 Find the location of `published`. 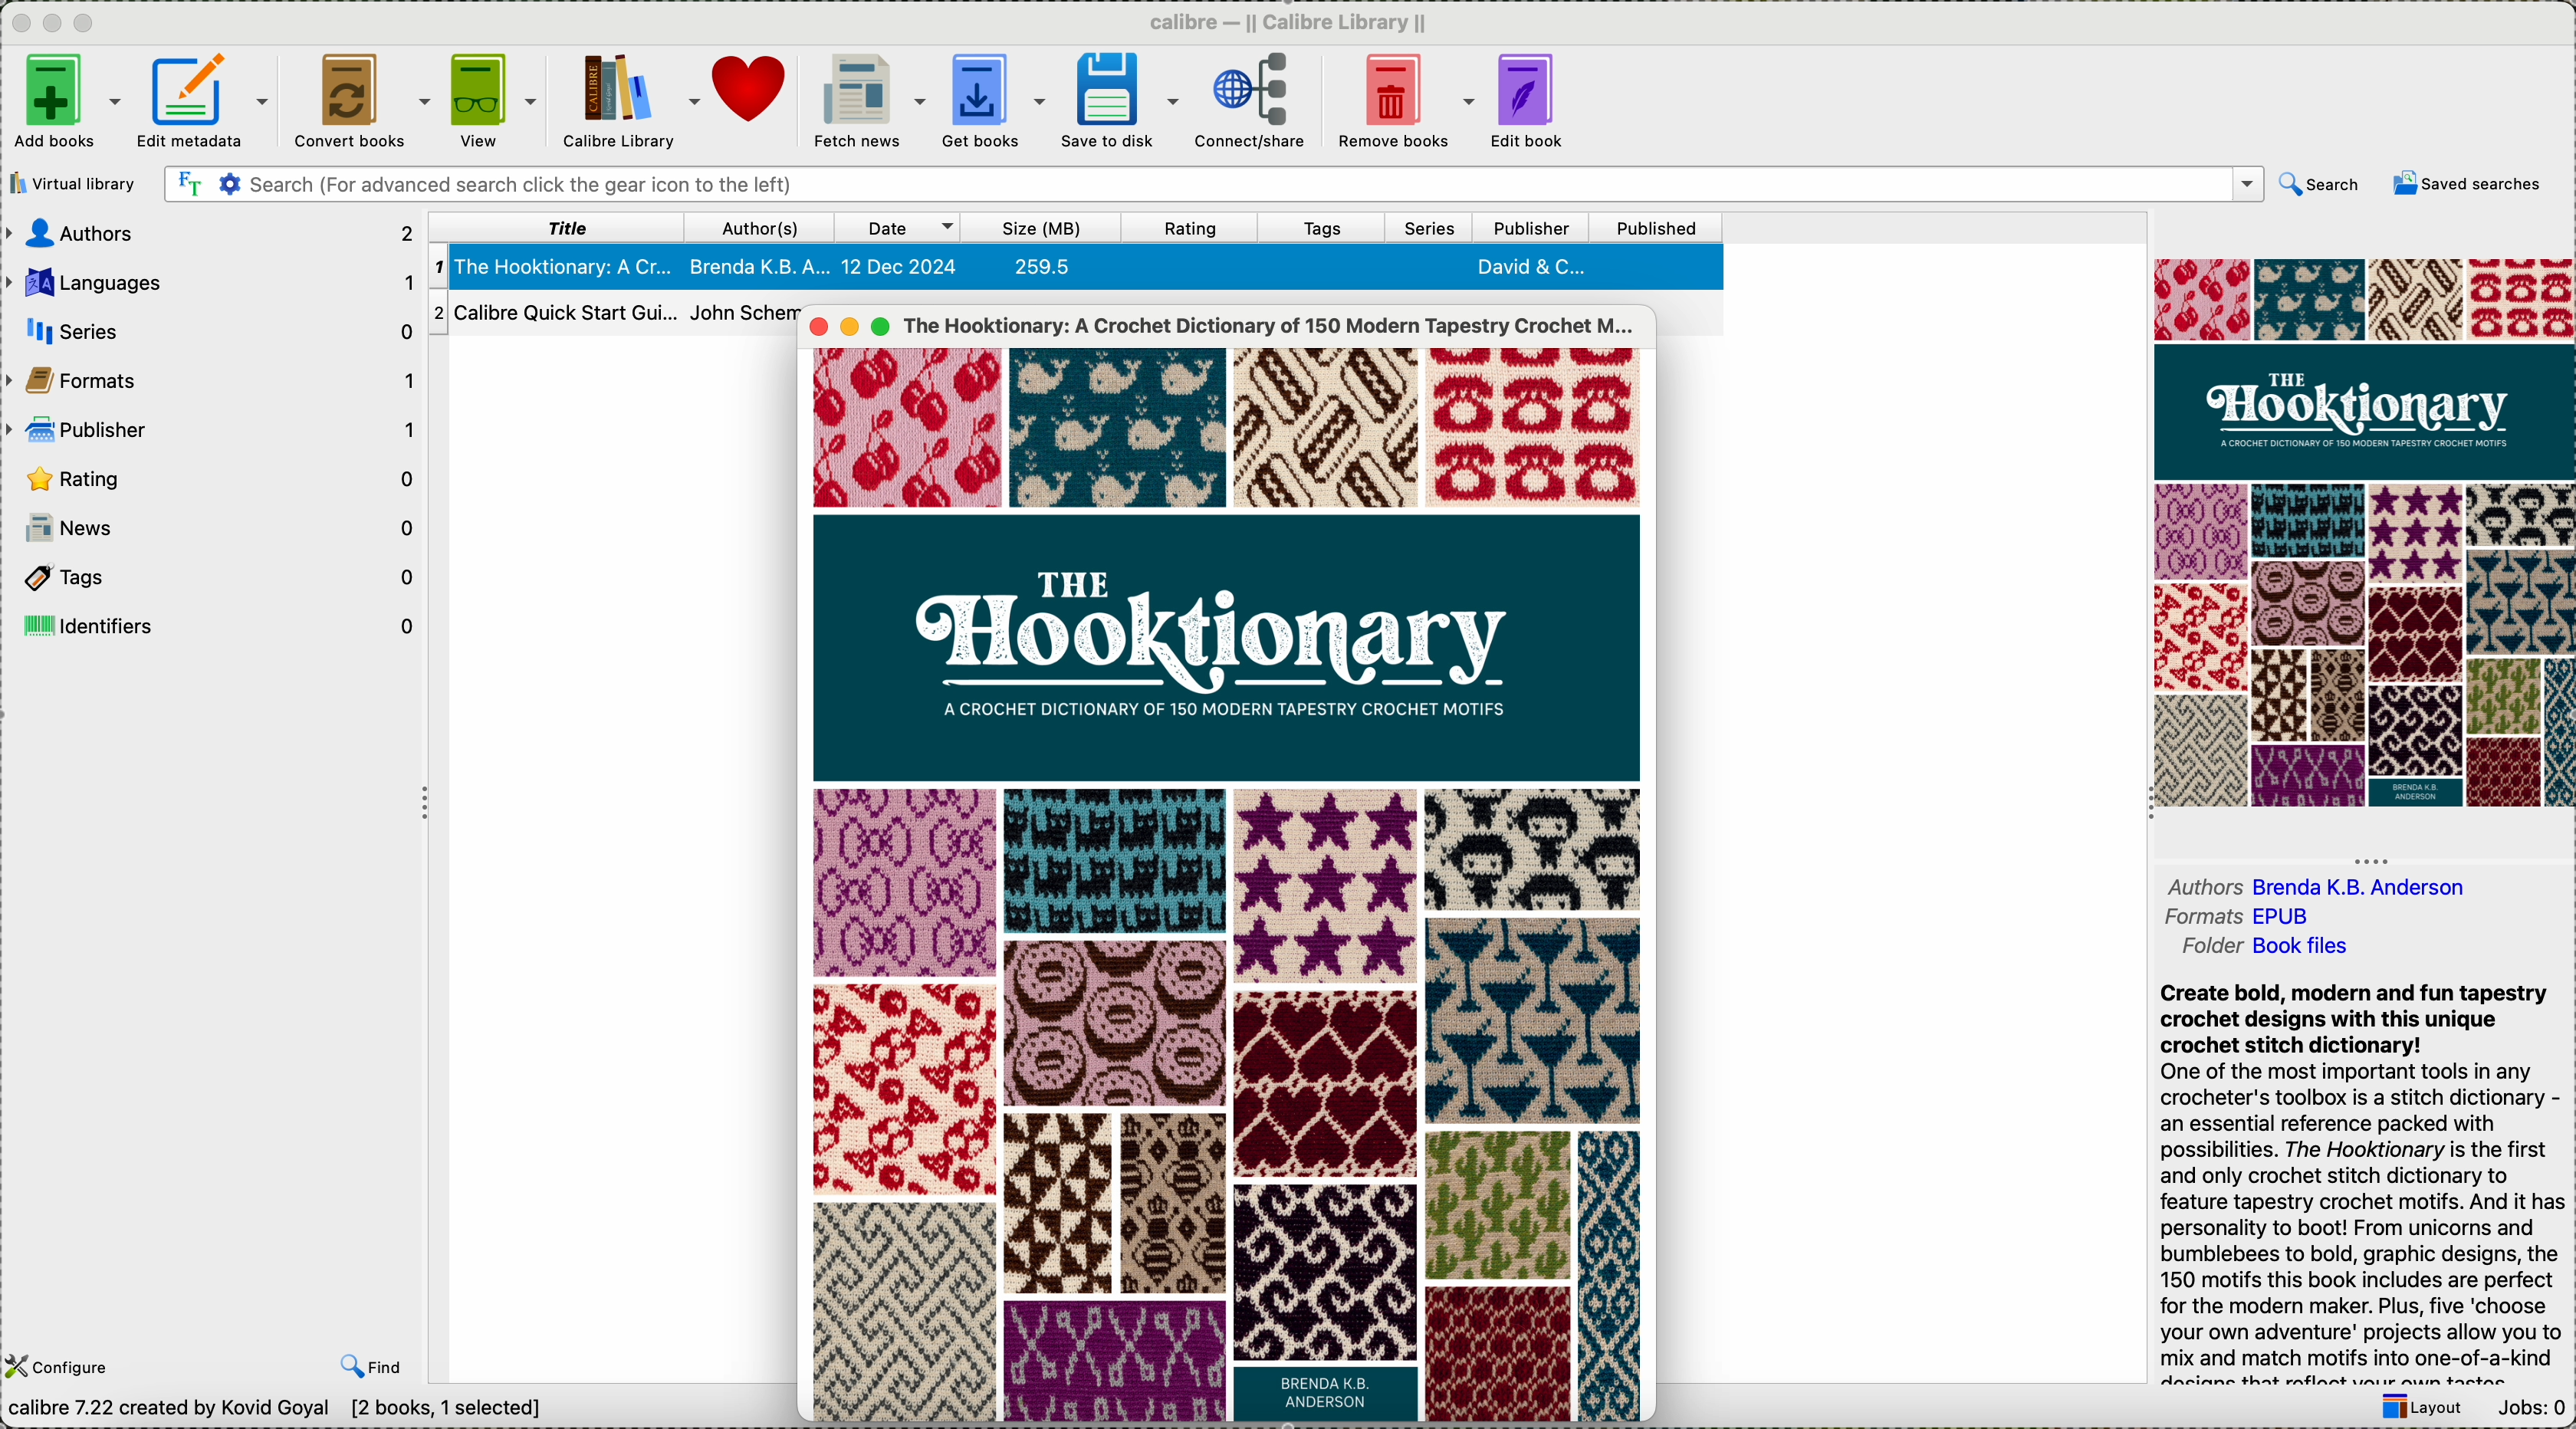

published is located at coordinates (1658, 227).